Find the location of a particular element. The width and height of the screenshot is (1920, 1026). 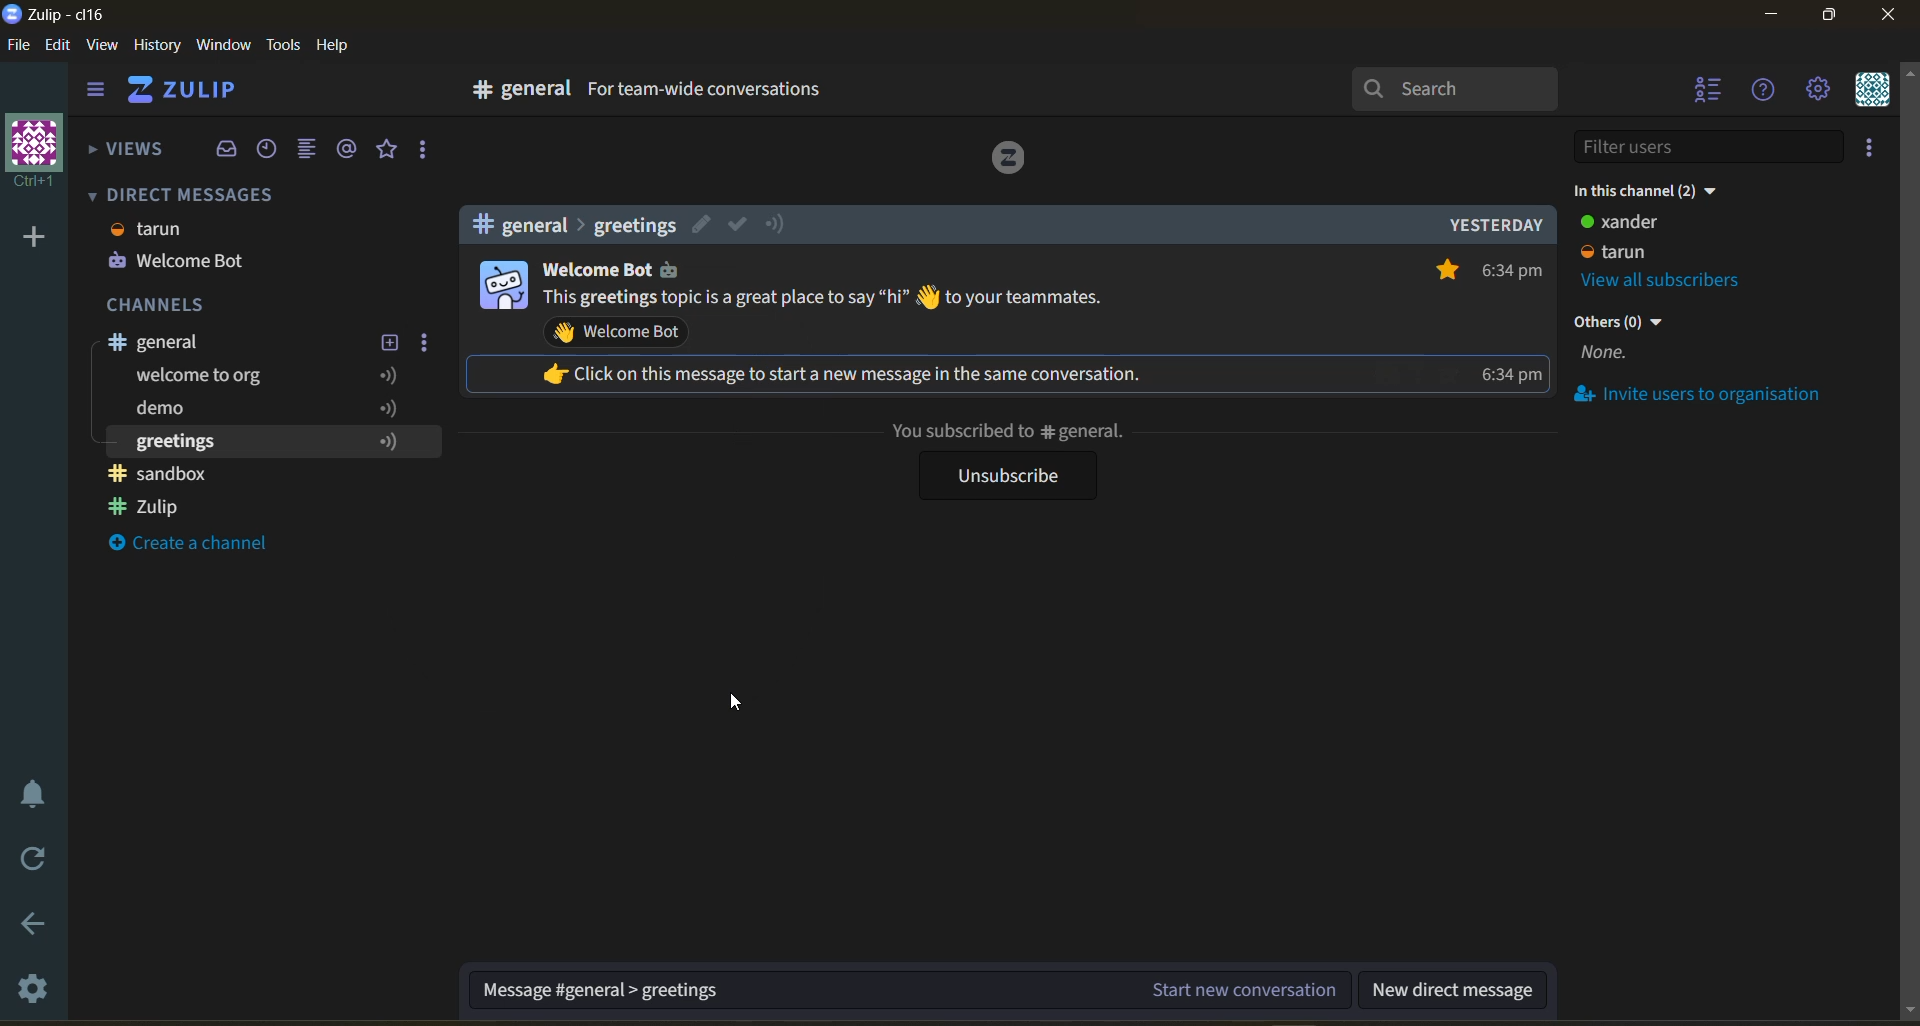

home view is located at coordinates (187, 92).